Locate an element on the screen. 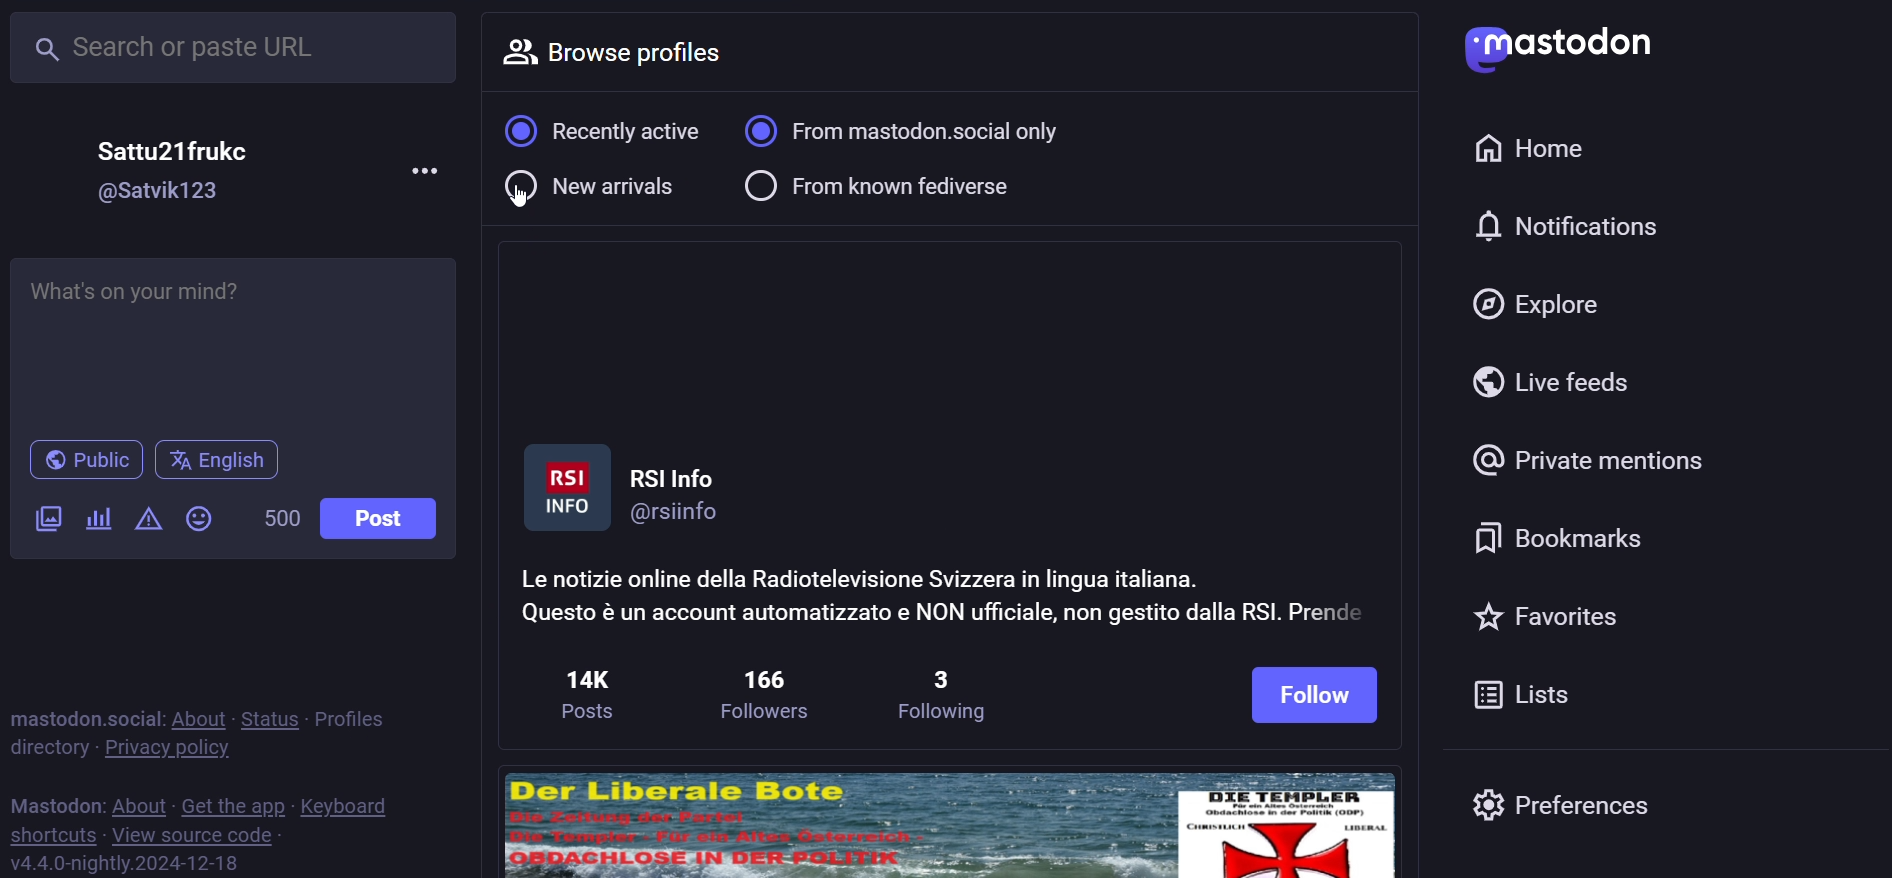  keyboard is located at coordinates (353, 806).